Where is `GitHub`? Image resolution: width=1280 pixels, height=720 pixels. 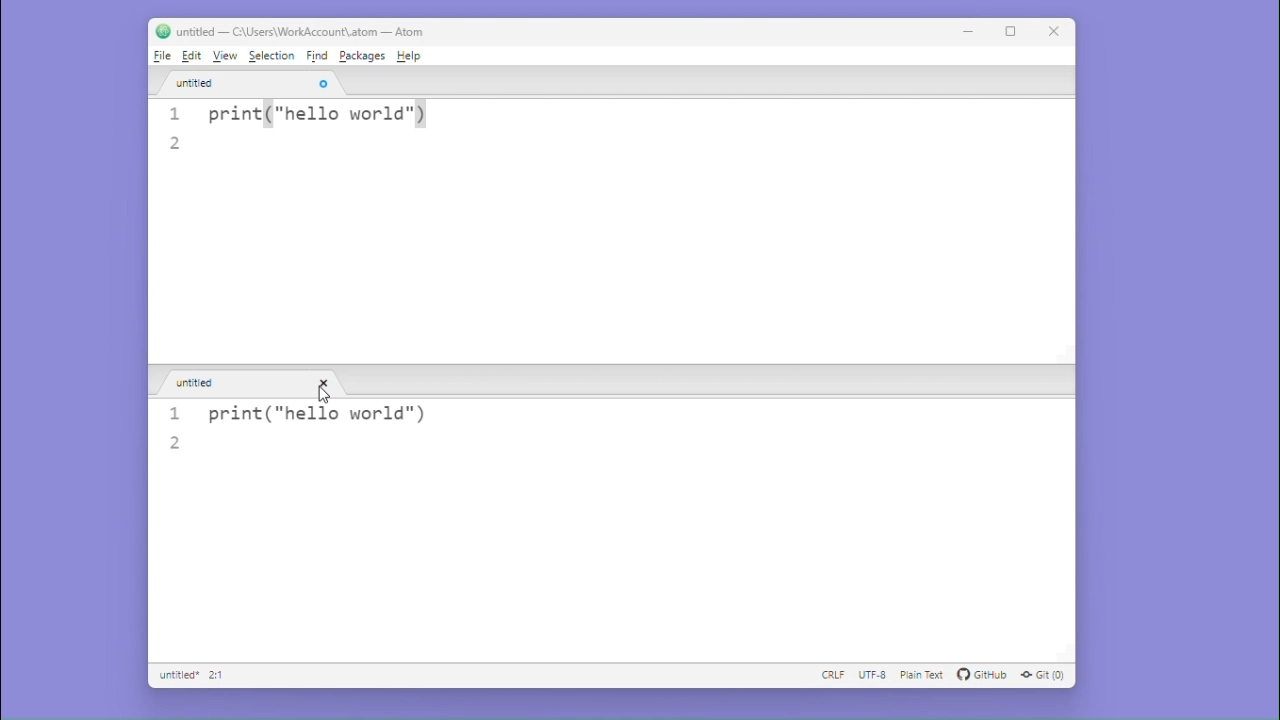 GitHub is located at coordinates (983, 677).